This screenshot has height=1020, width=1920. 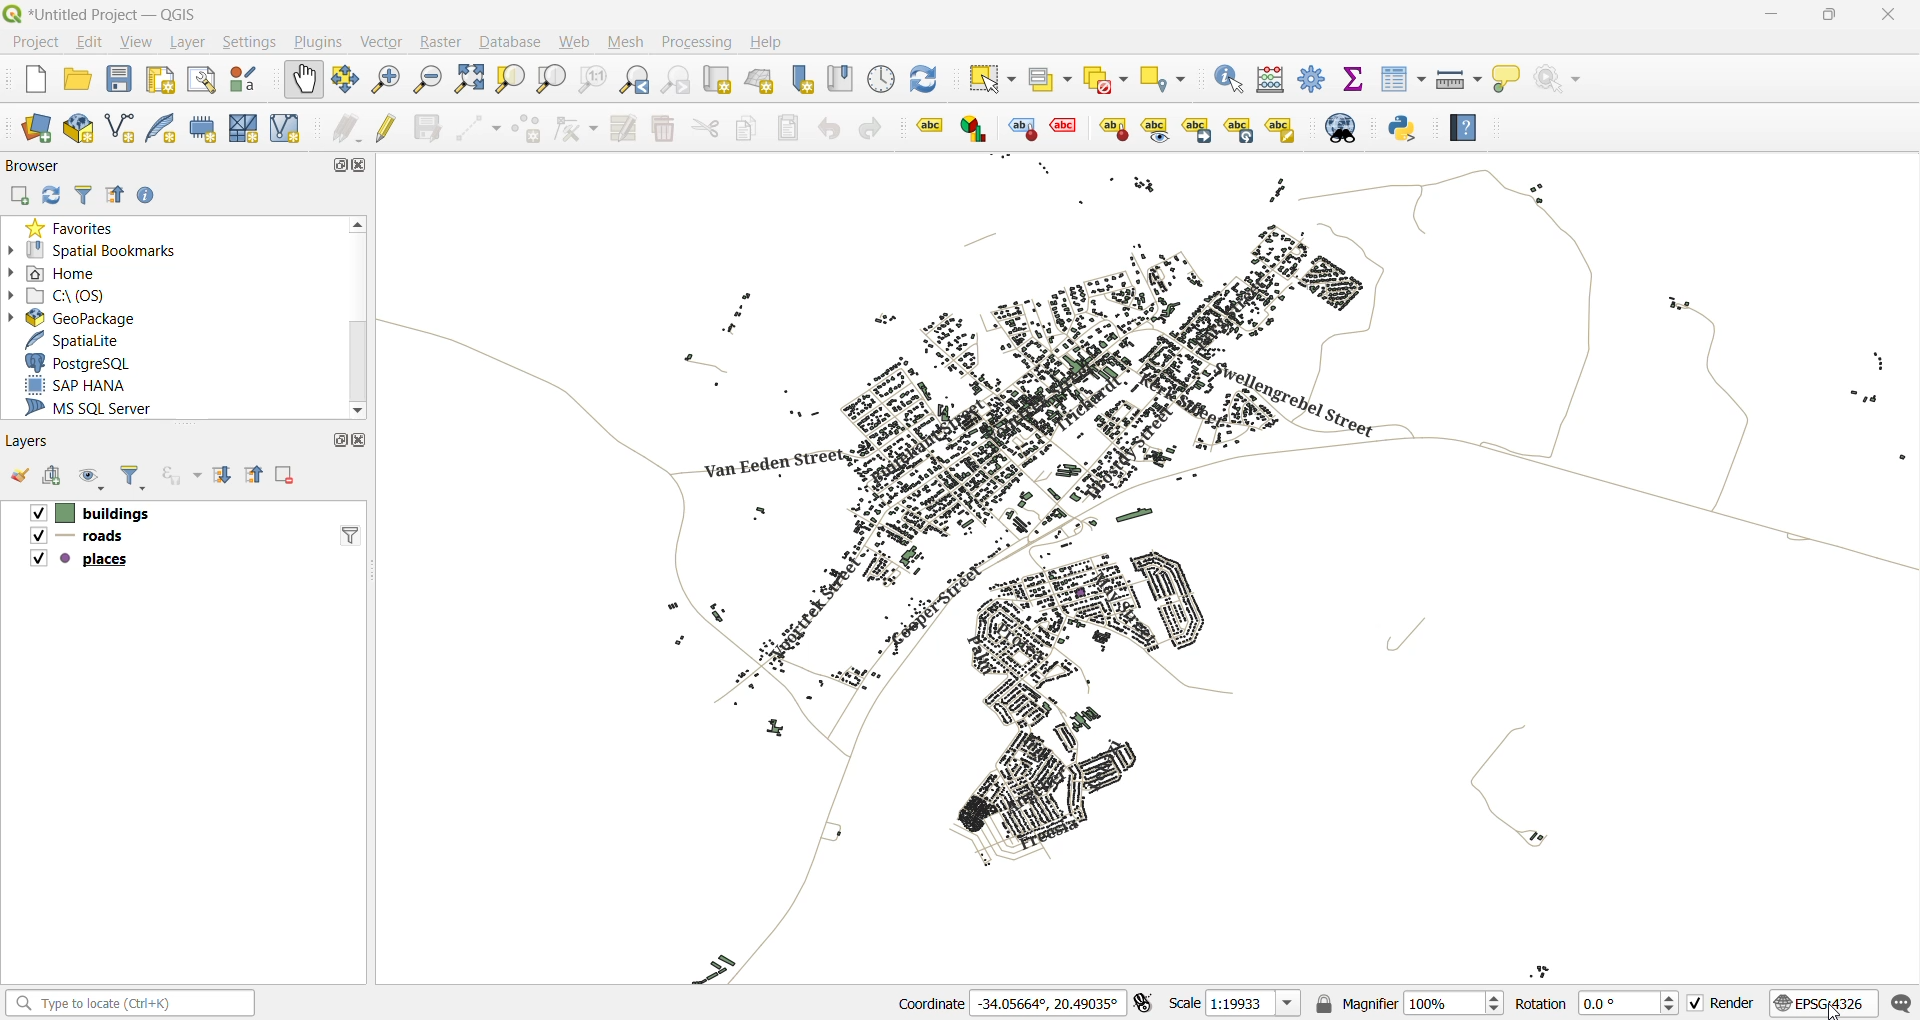 What do you see at coordinates (120, 81) in the screenshot?
I see `save` at bounding box center [120, 81].